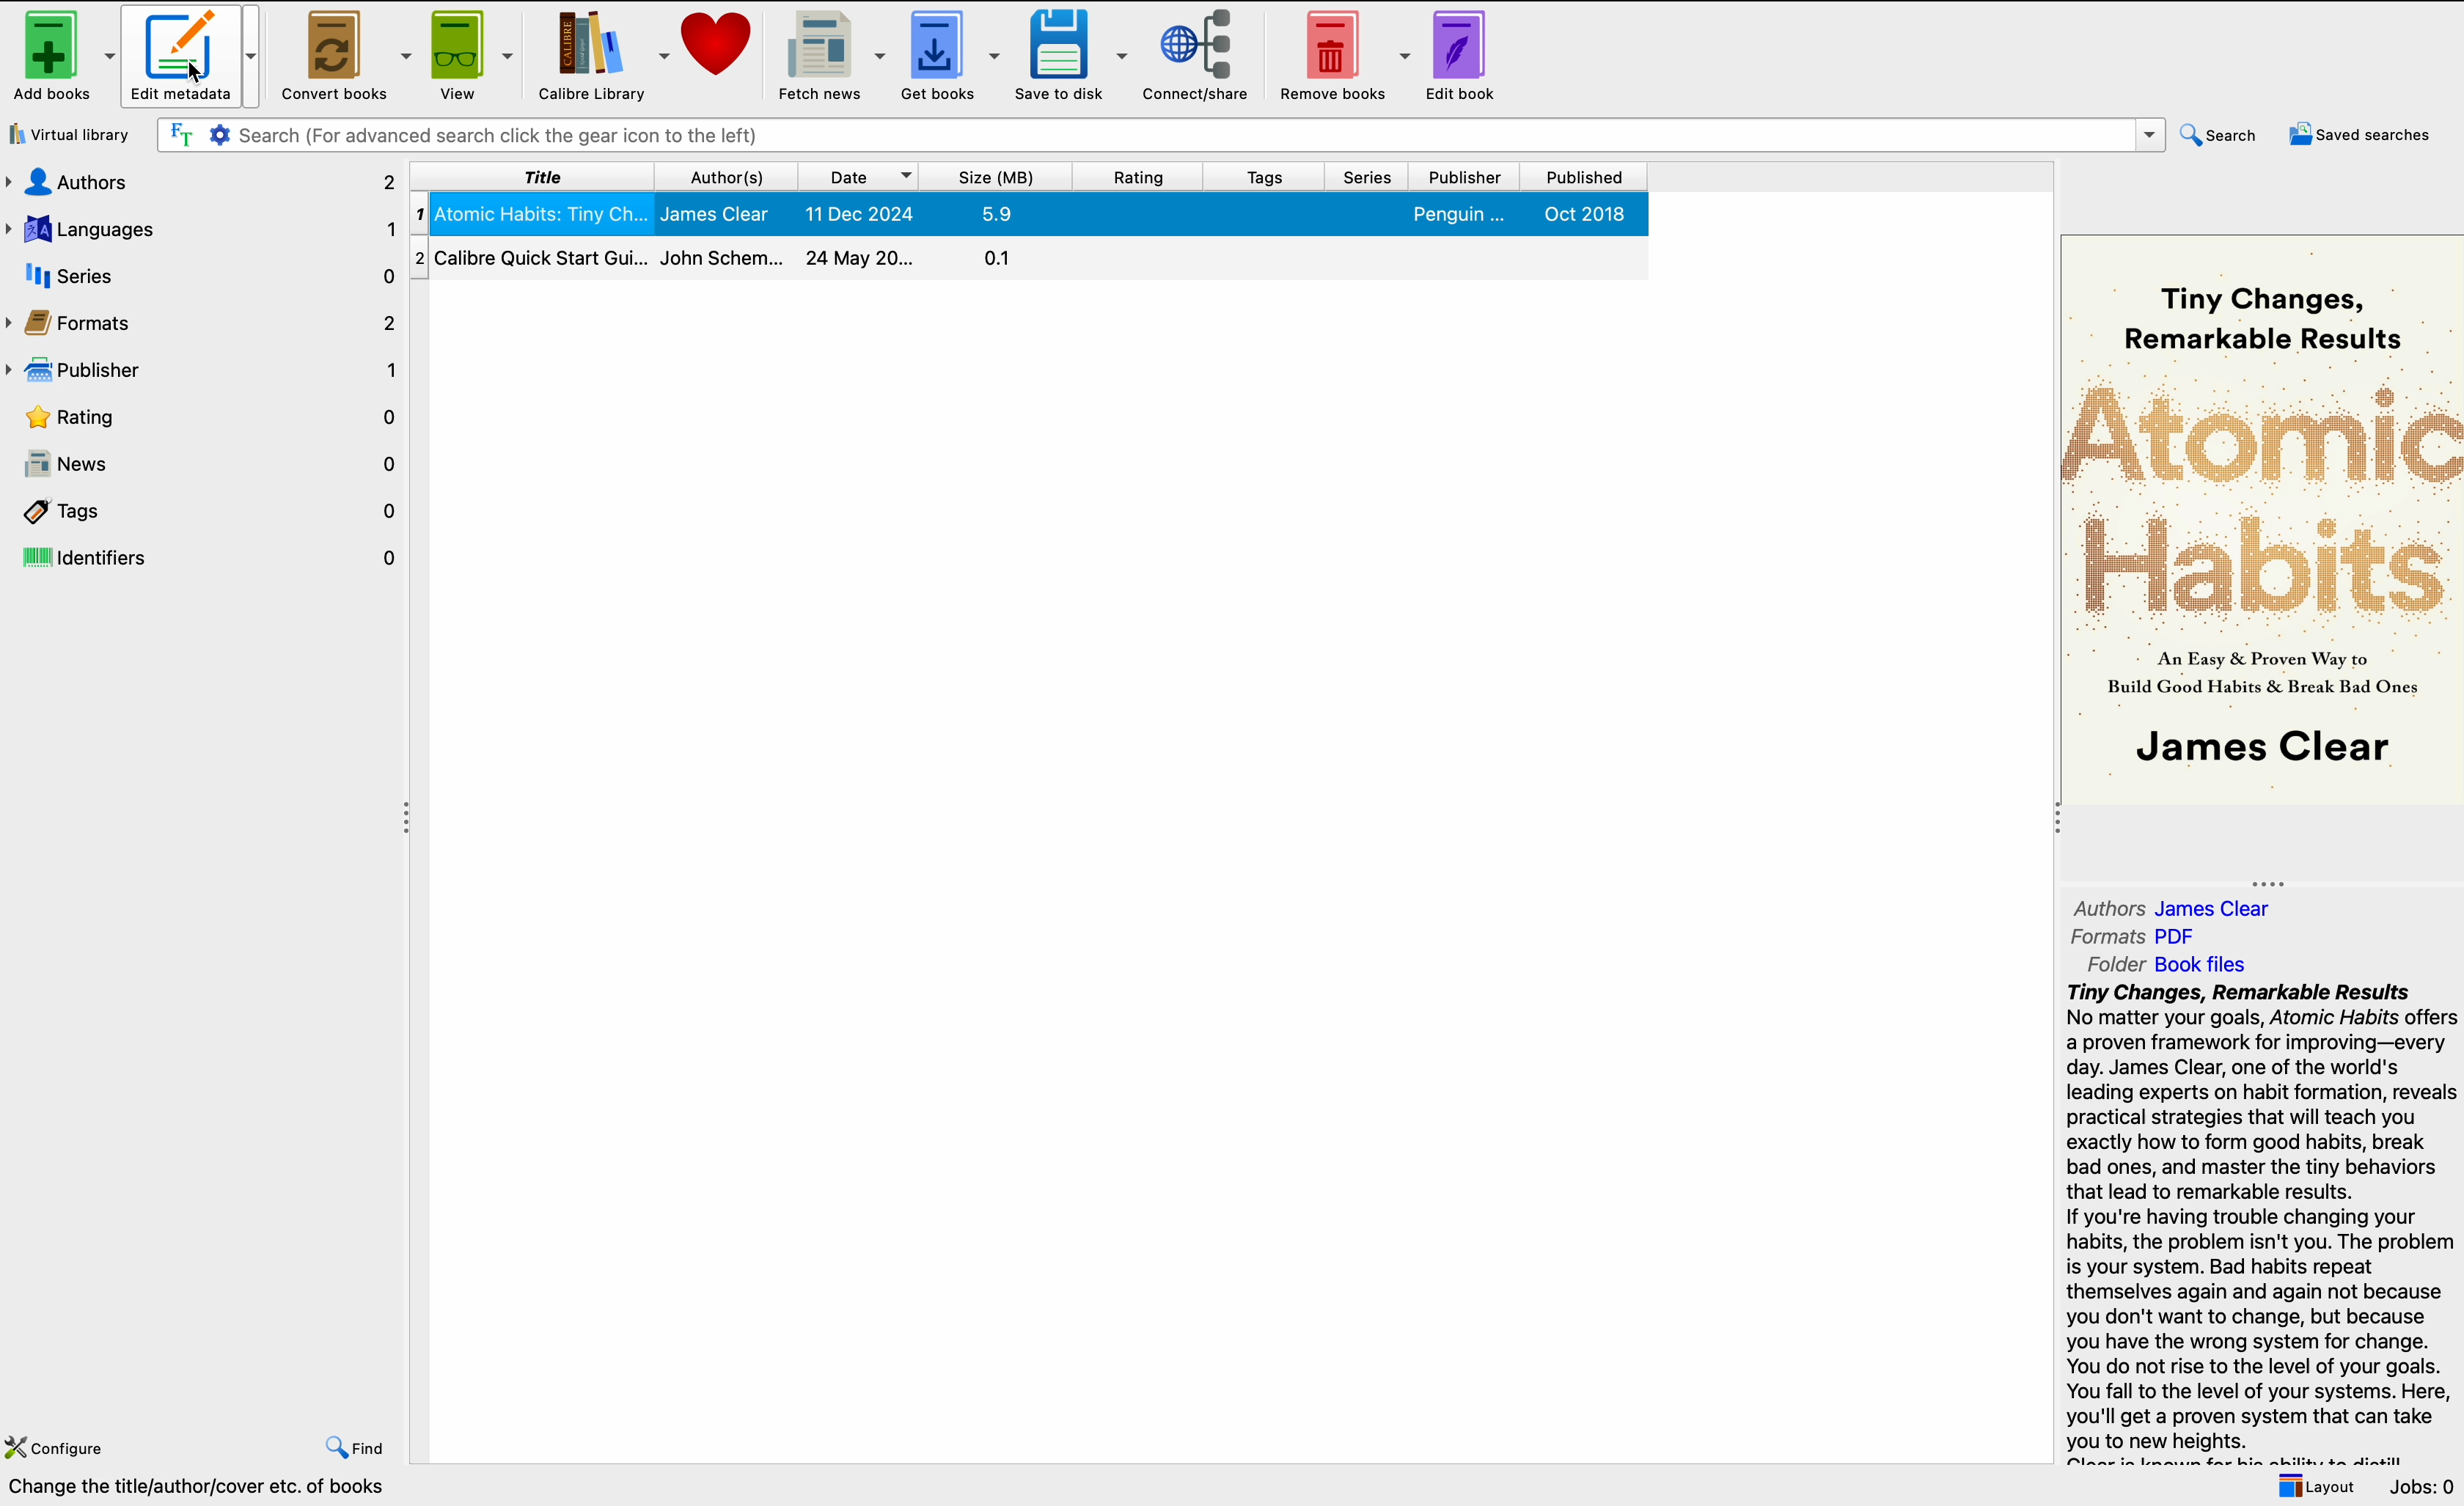 Image resolution: width=2464 pixels, height=1506 pixels. I want to click on layout, so click(2314, 1486).